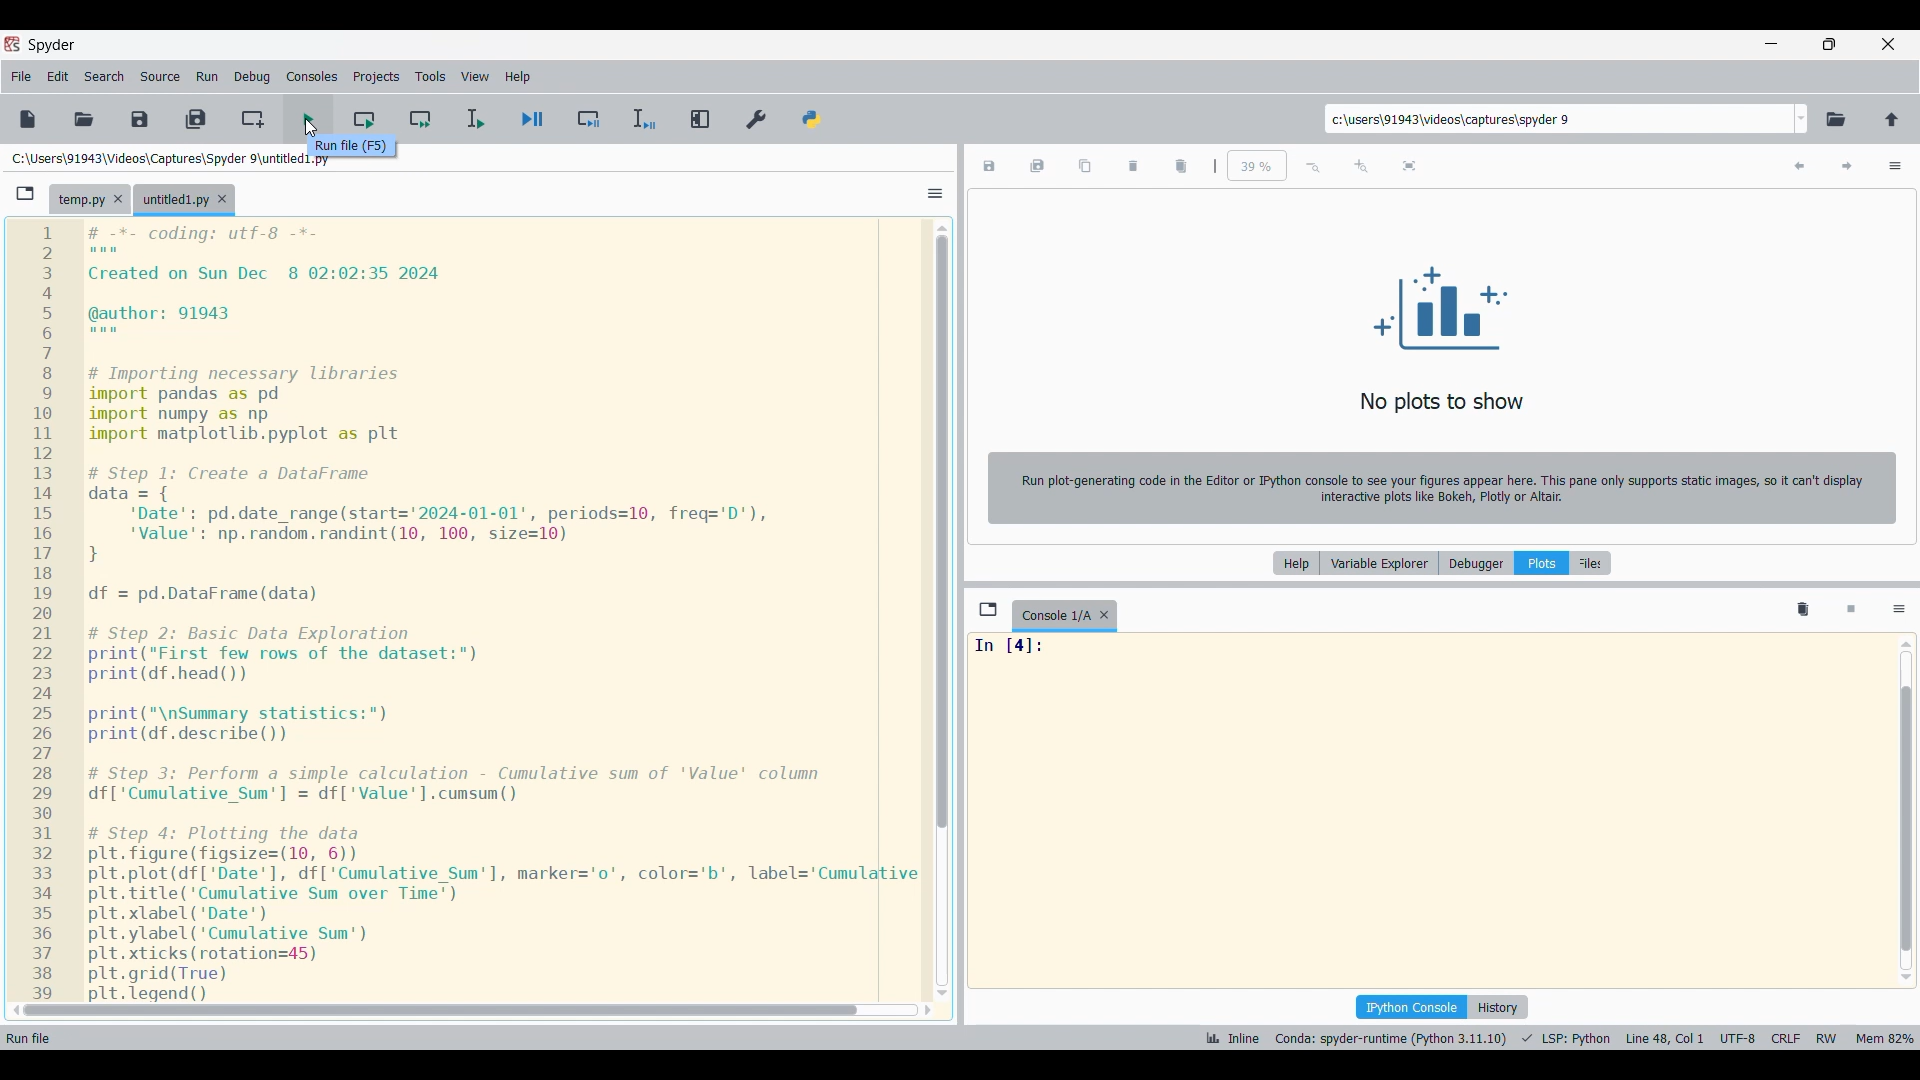  I want to click on Current tab, so click(77, 196).